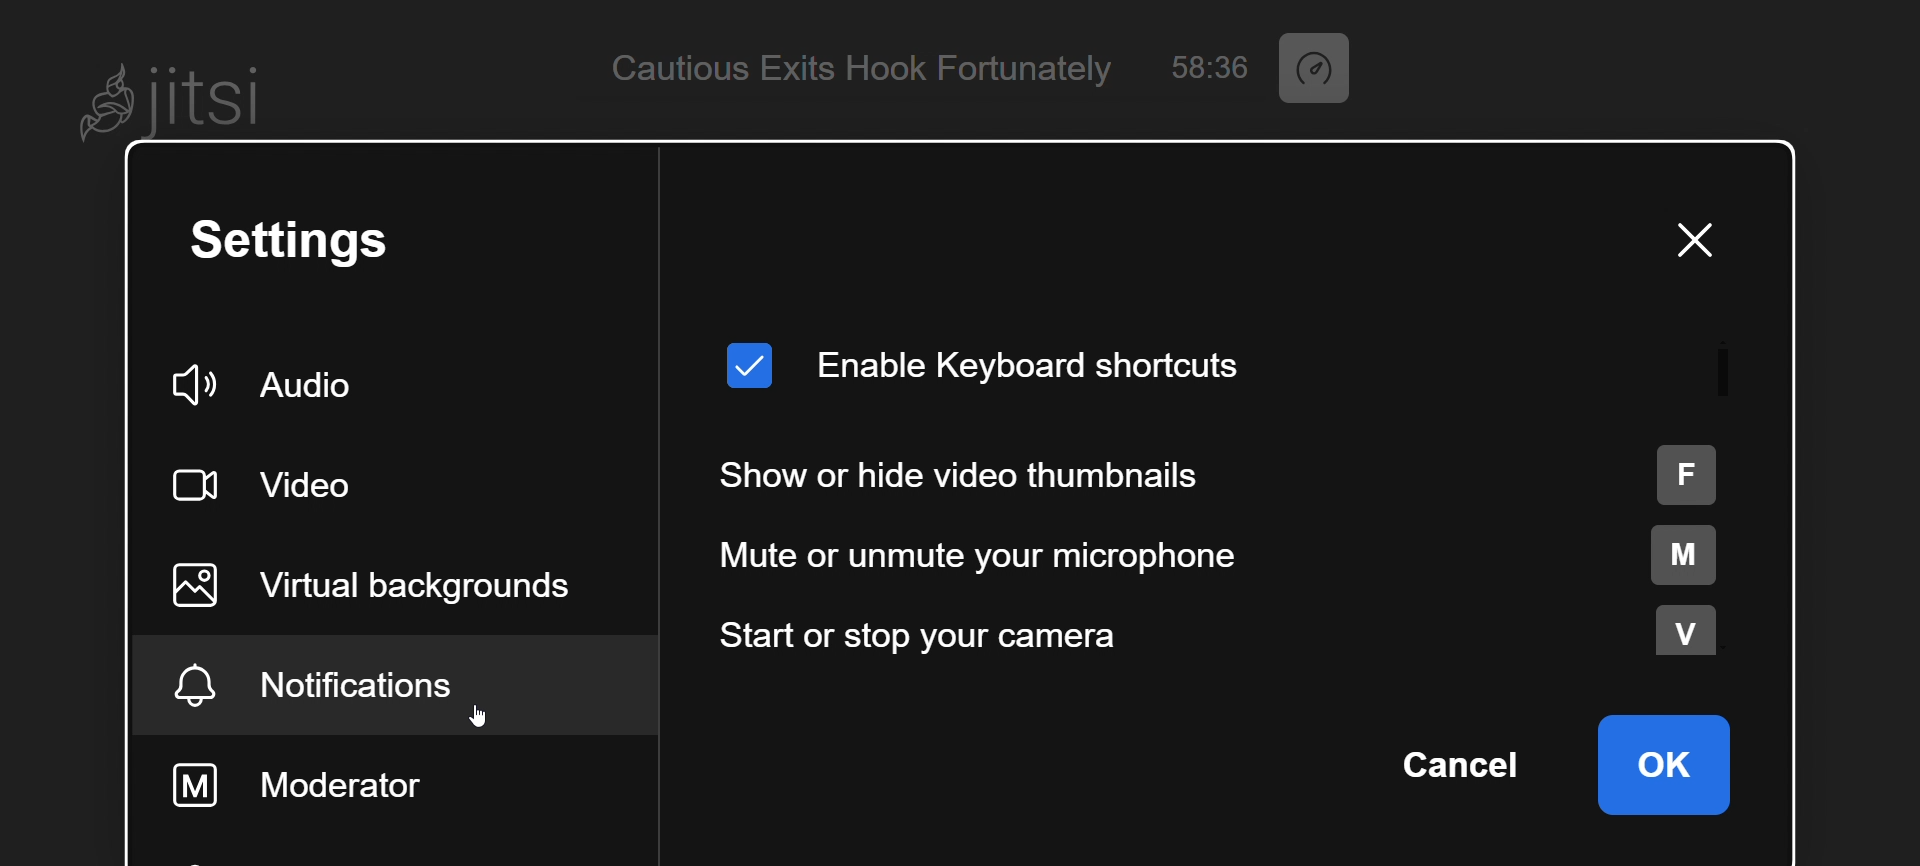 This screenshot has width=1920, height=866. Describe the element at coordinates (313, 241) in the screenshot. I see `setting` at that location.